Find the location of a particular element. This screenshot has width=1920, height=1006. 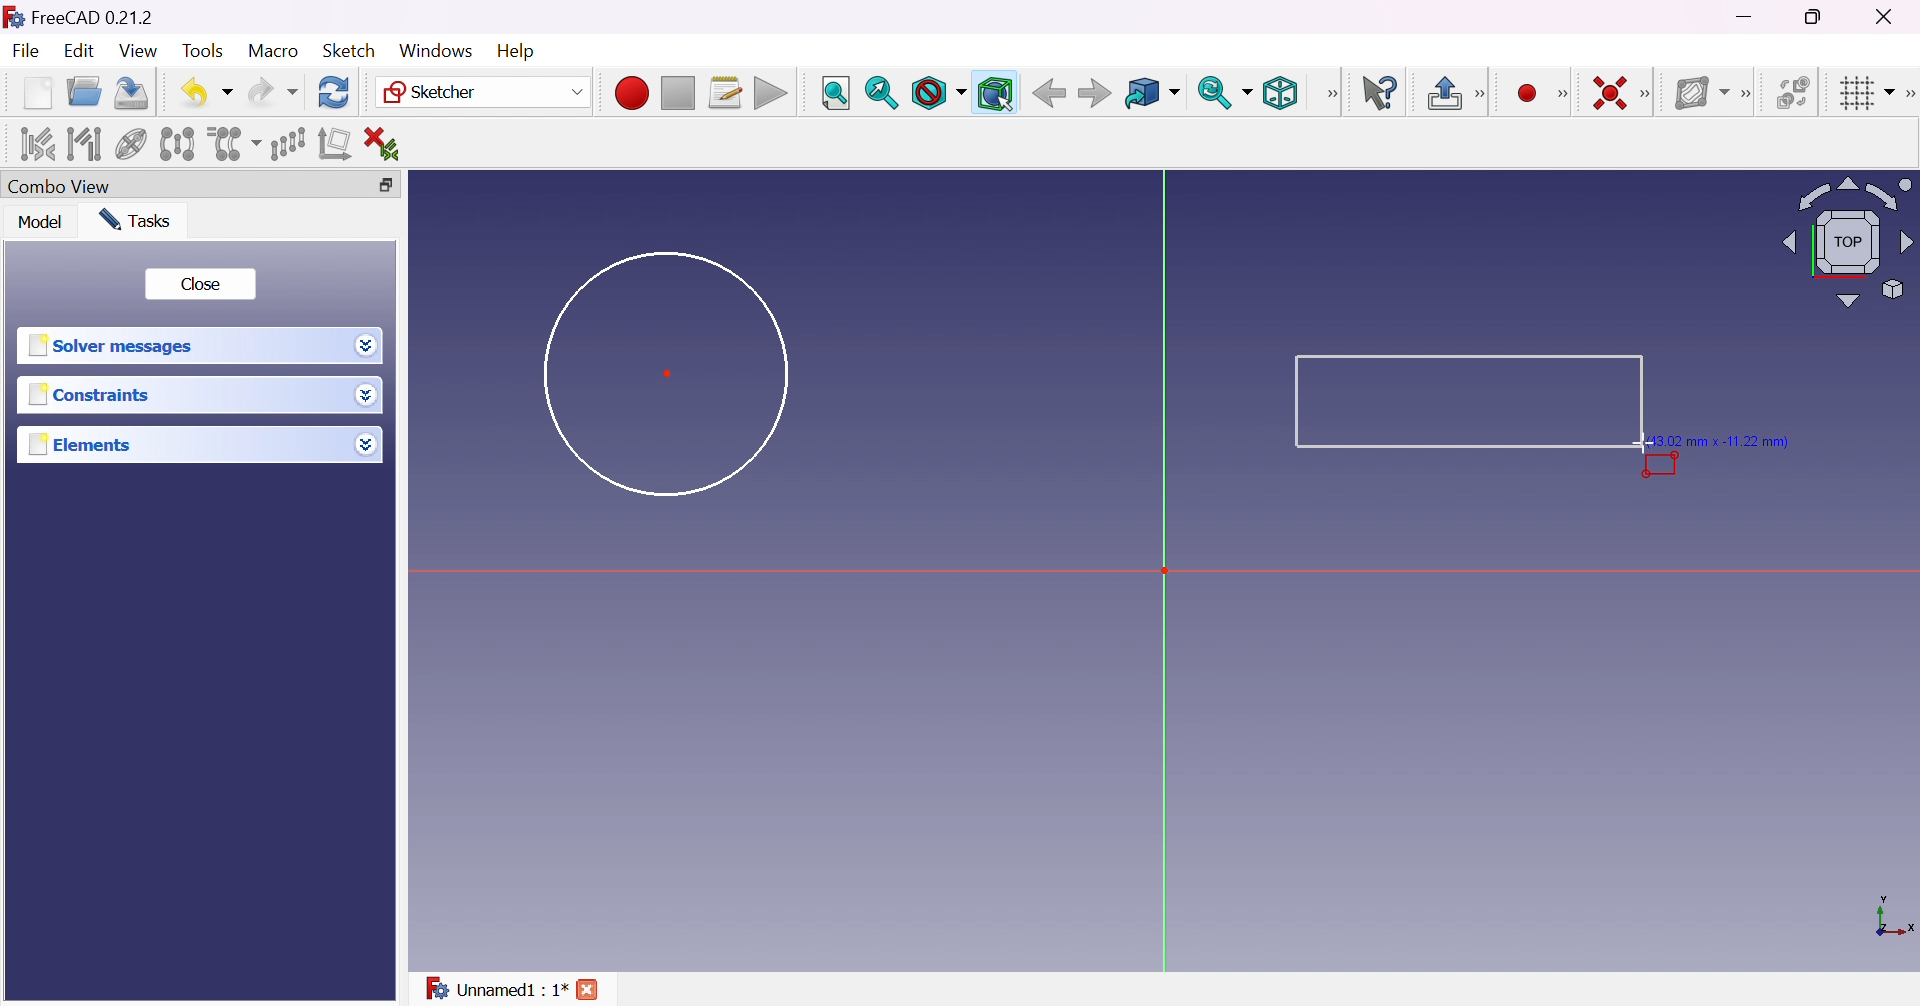

[Sketcher constraints] is located at coordinates (1650, 95).